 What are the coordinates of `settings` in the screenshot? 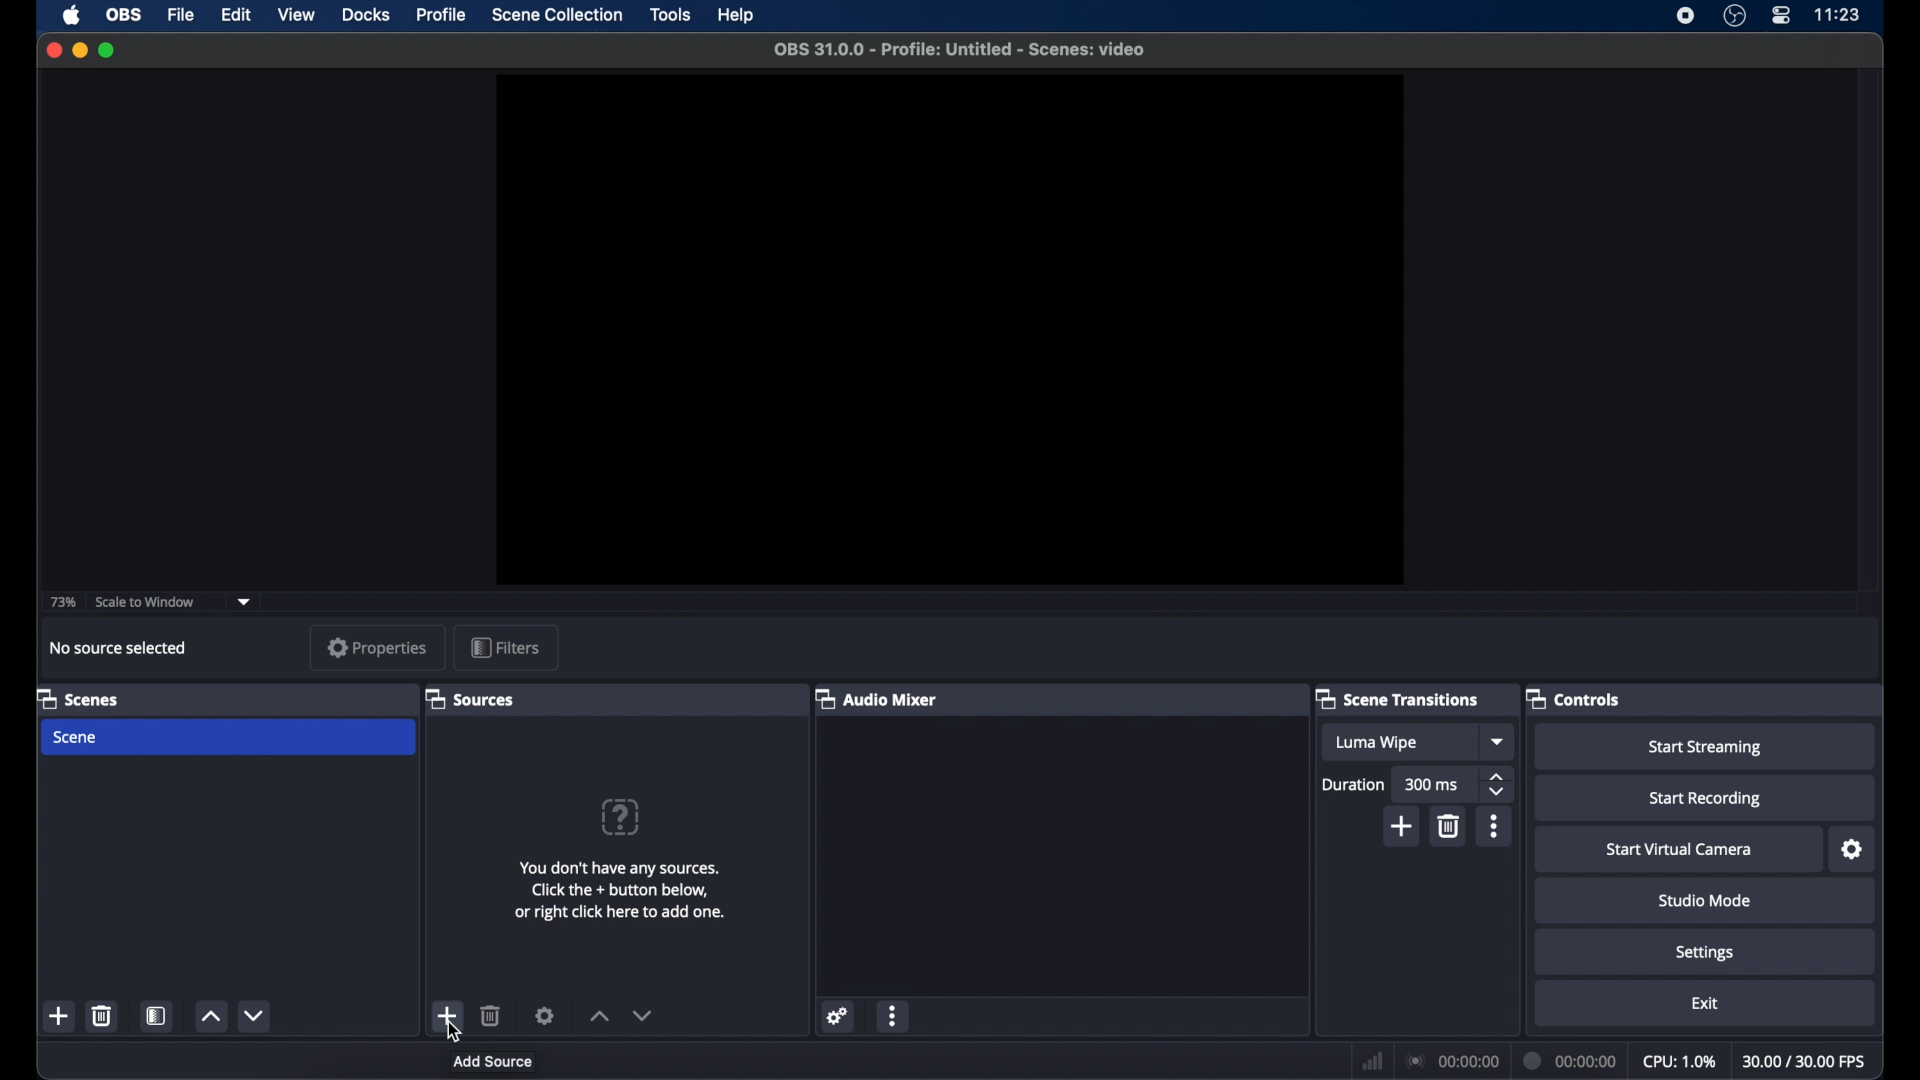 It's located at (1706, 953).